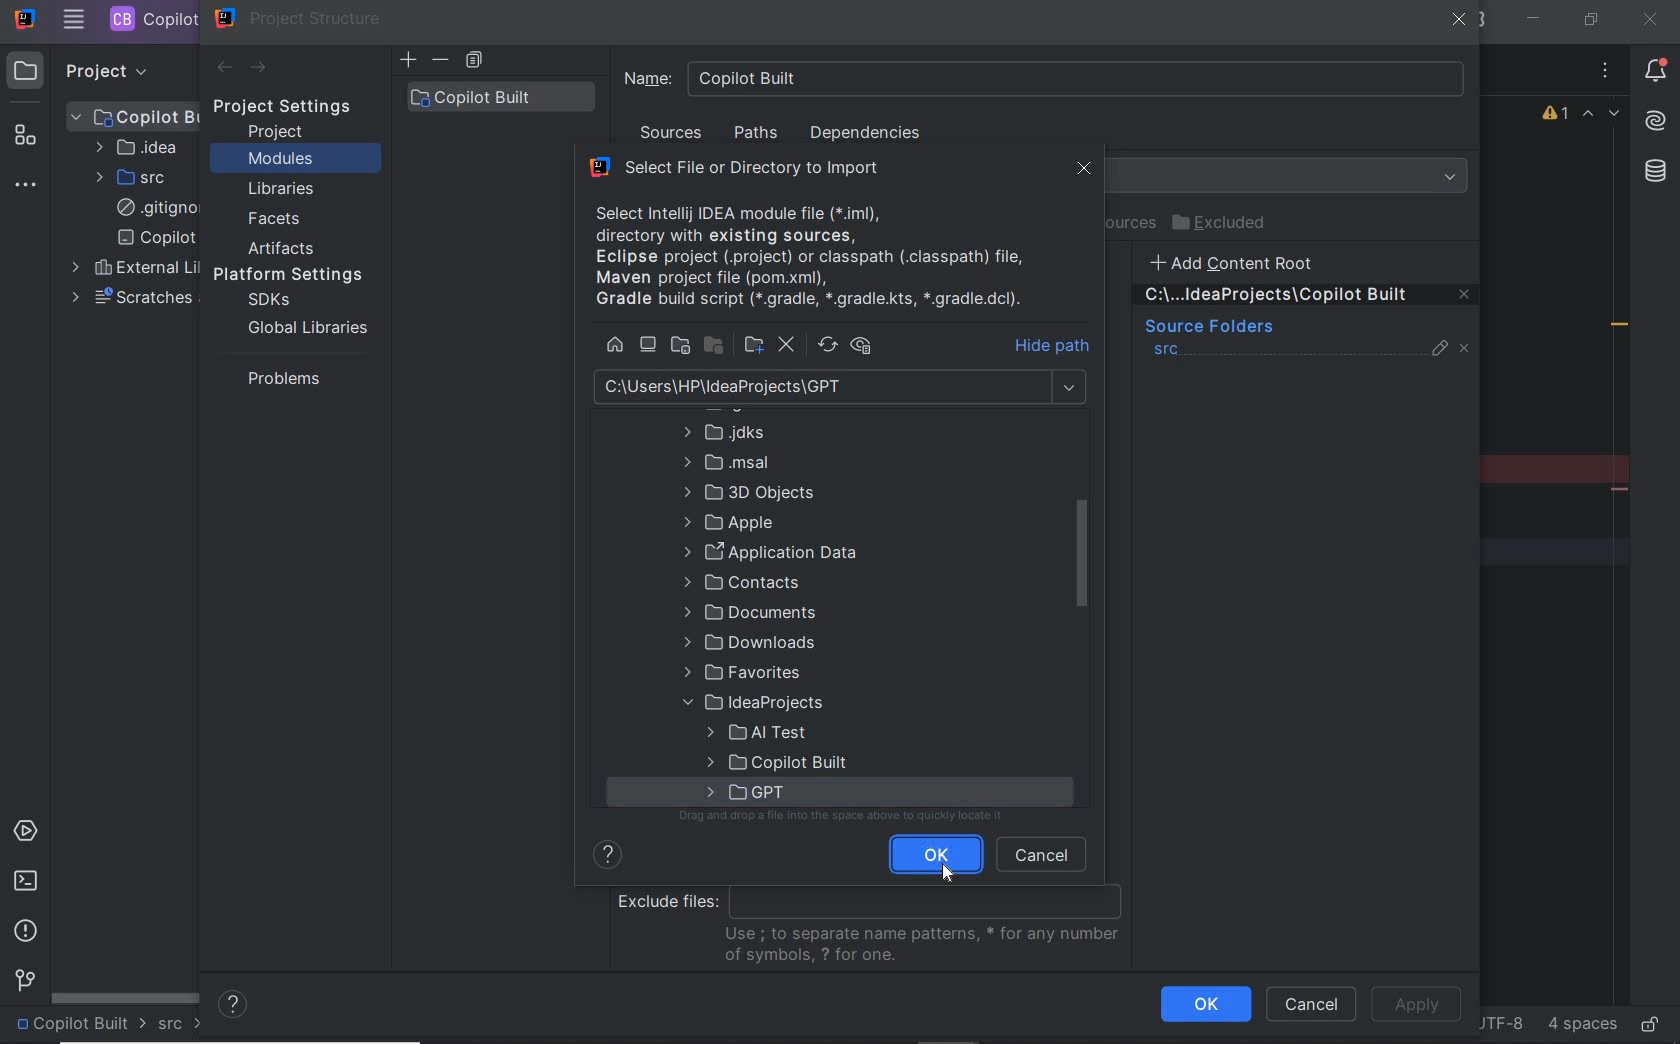  I want to click on minimize, so click(1535, 19).